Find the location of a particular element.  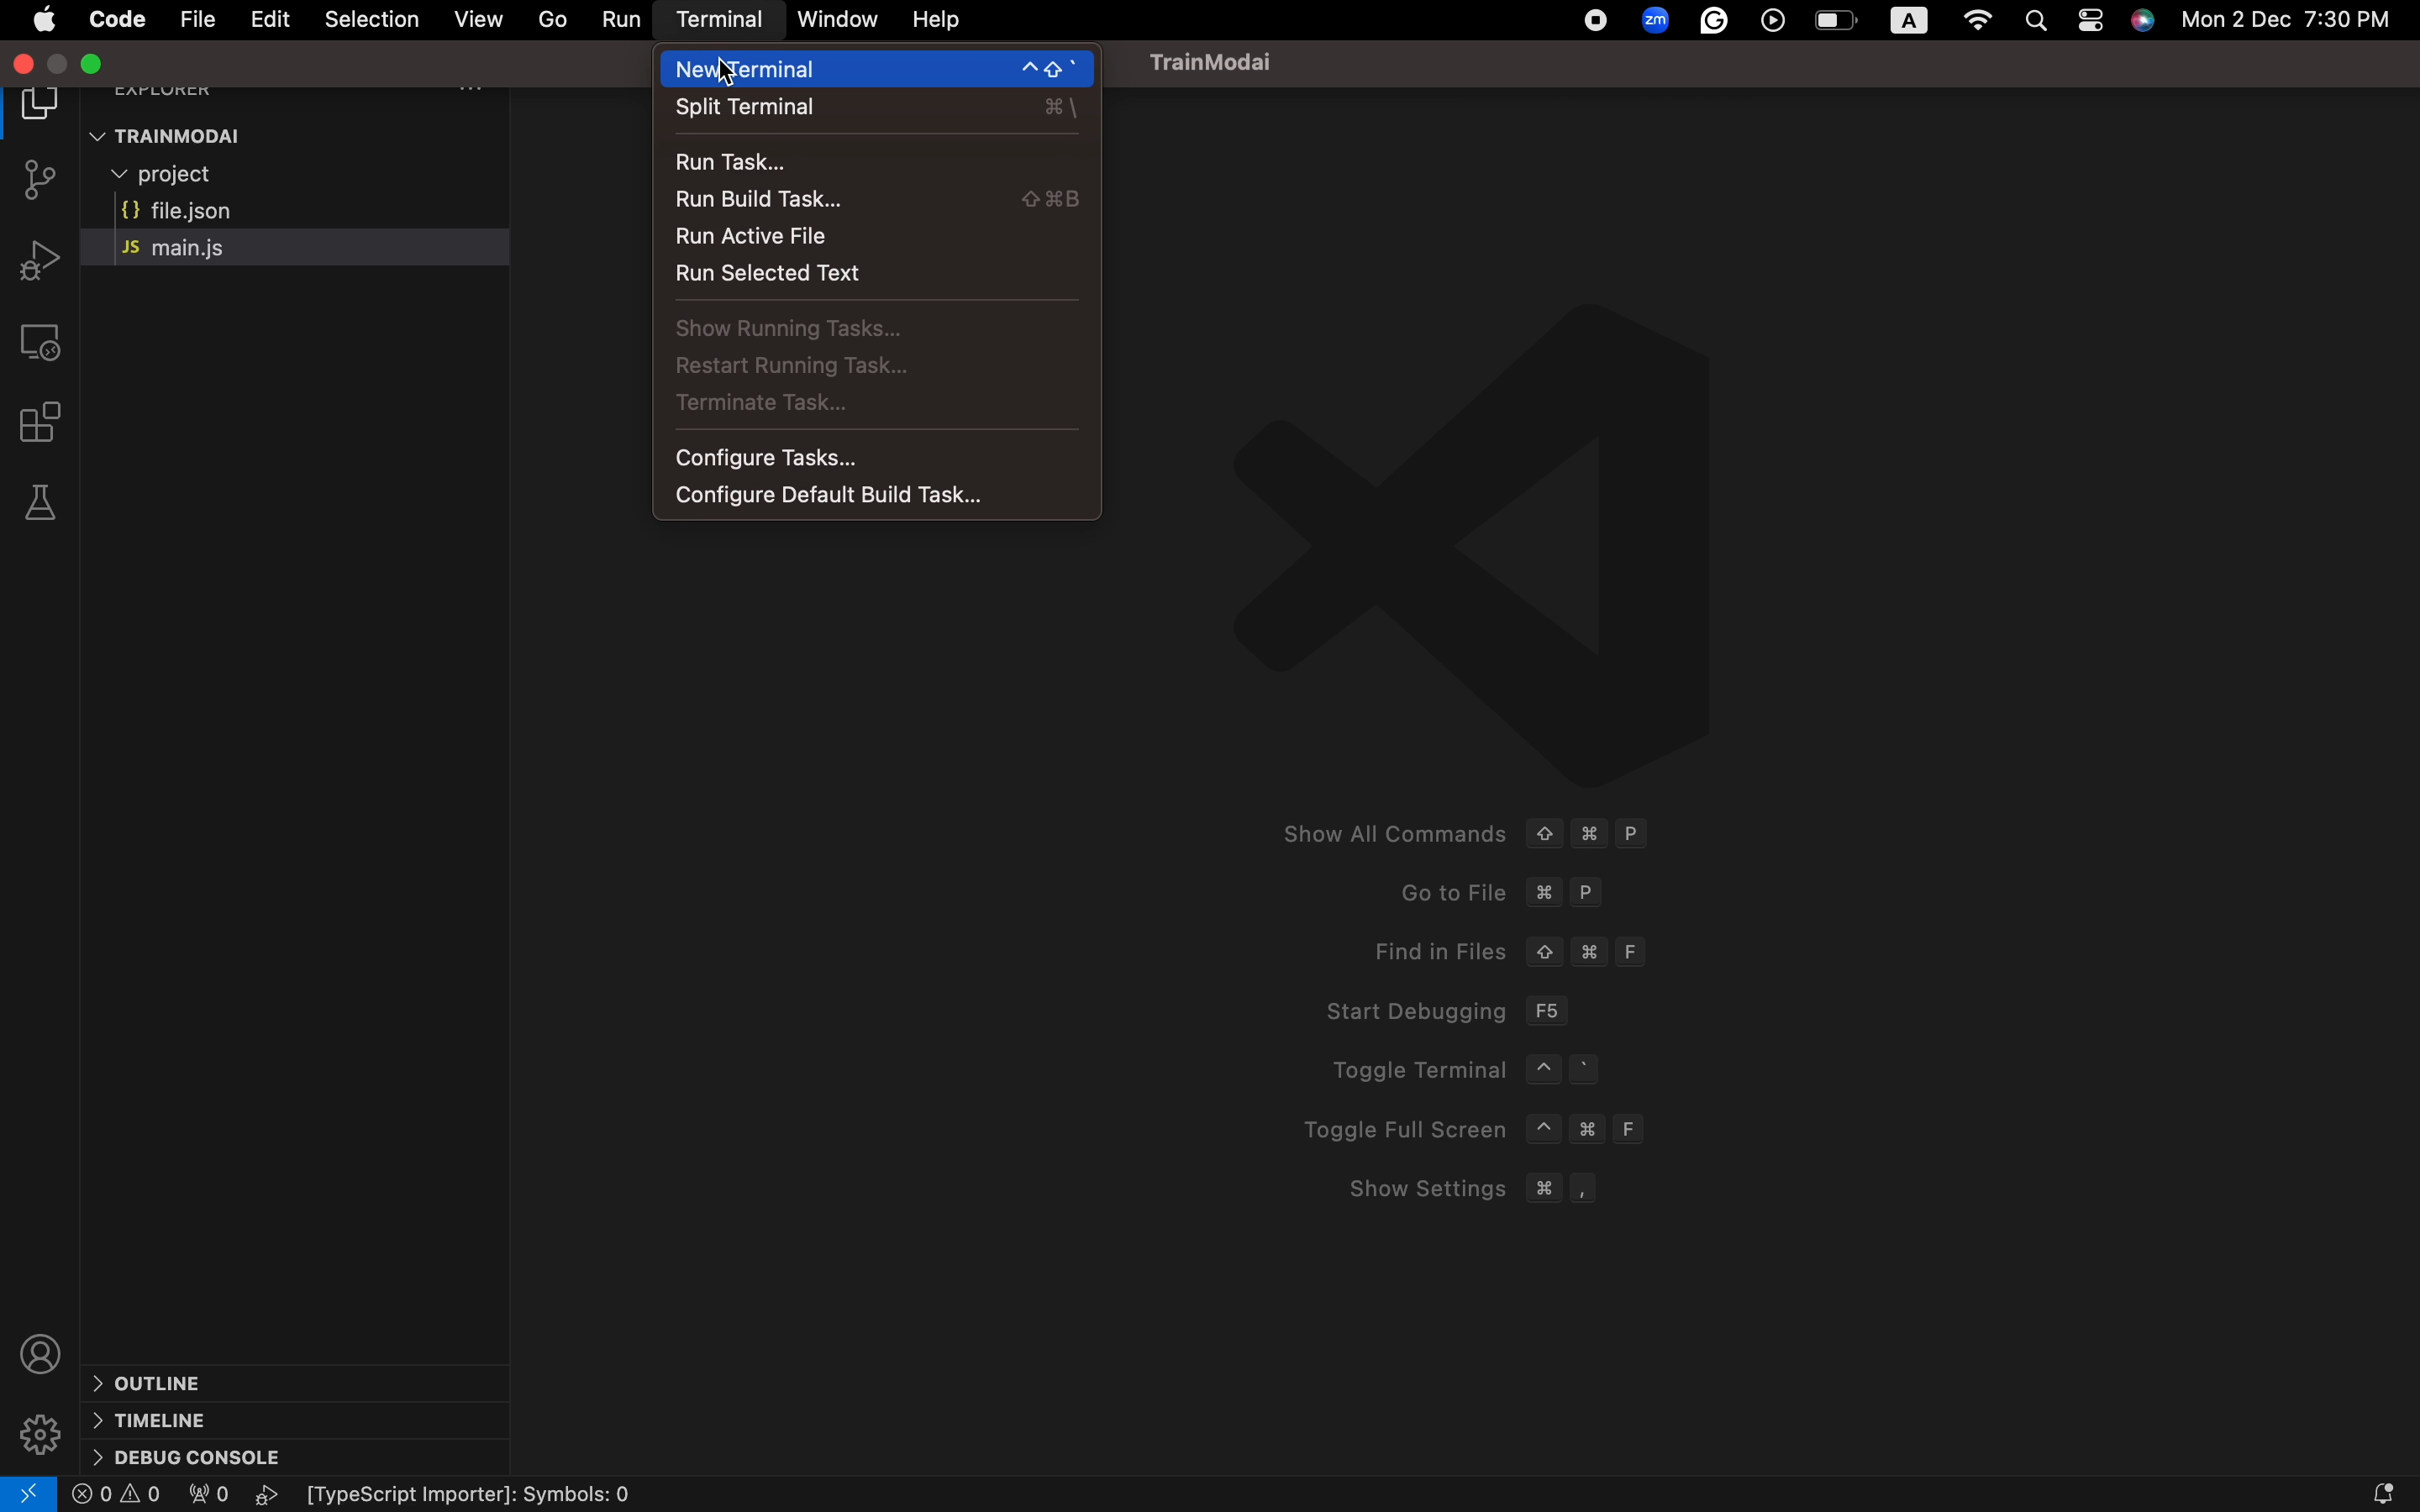

run task is located at coordinates (875, 162).